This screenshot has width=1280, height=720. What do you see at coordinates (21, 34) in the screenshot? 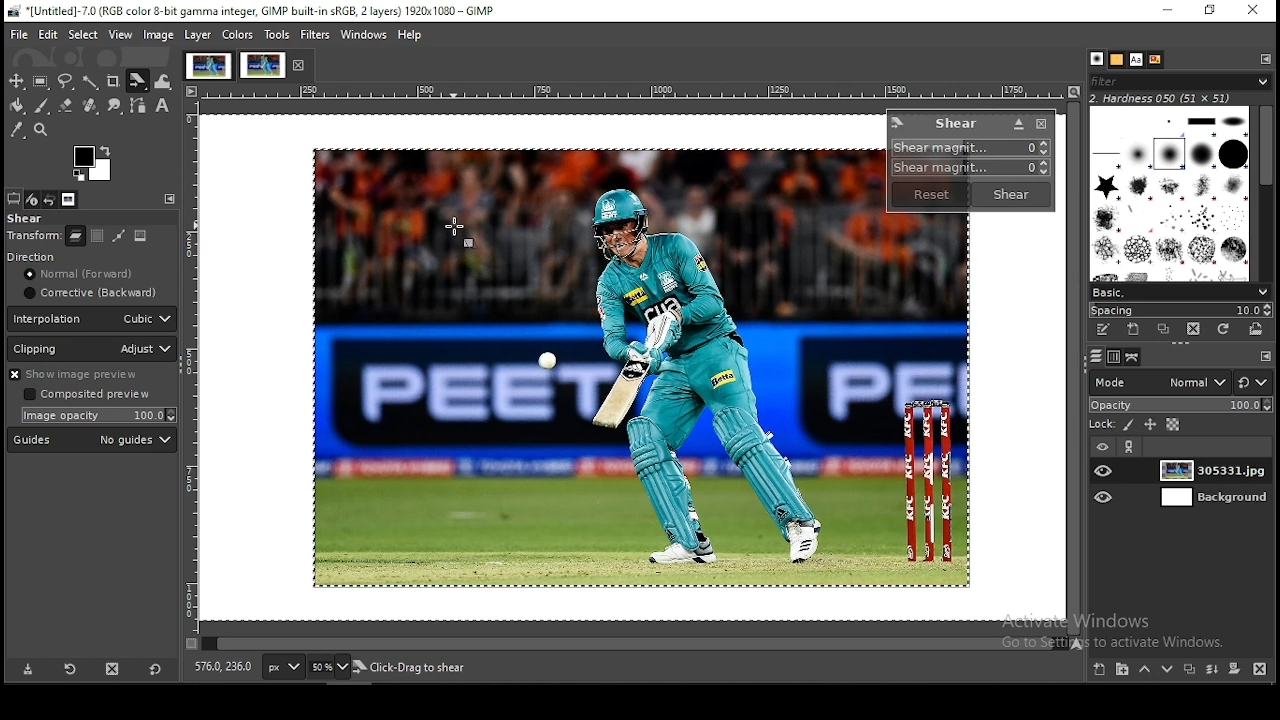
I see `file` at bounding box center [21, 34].